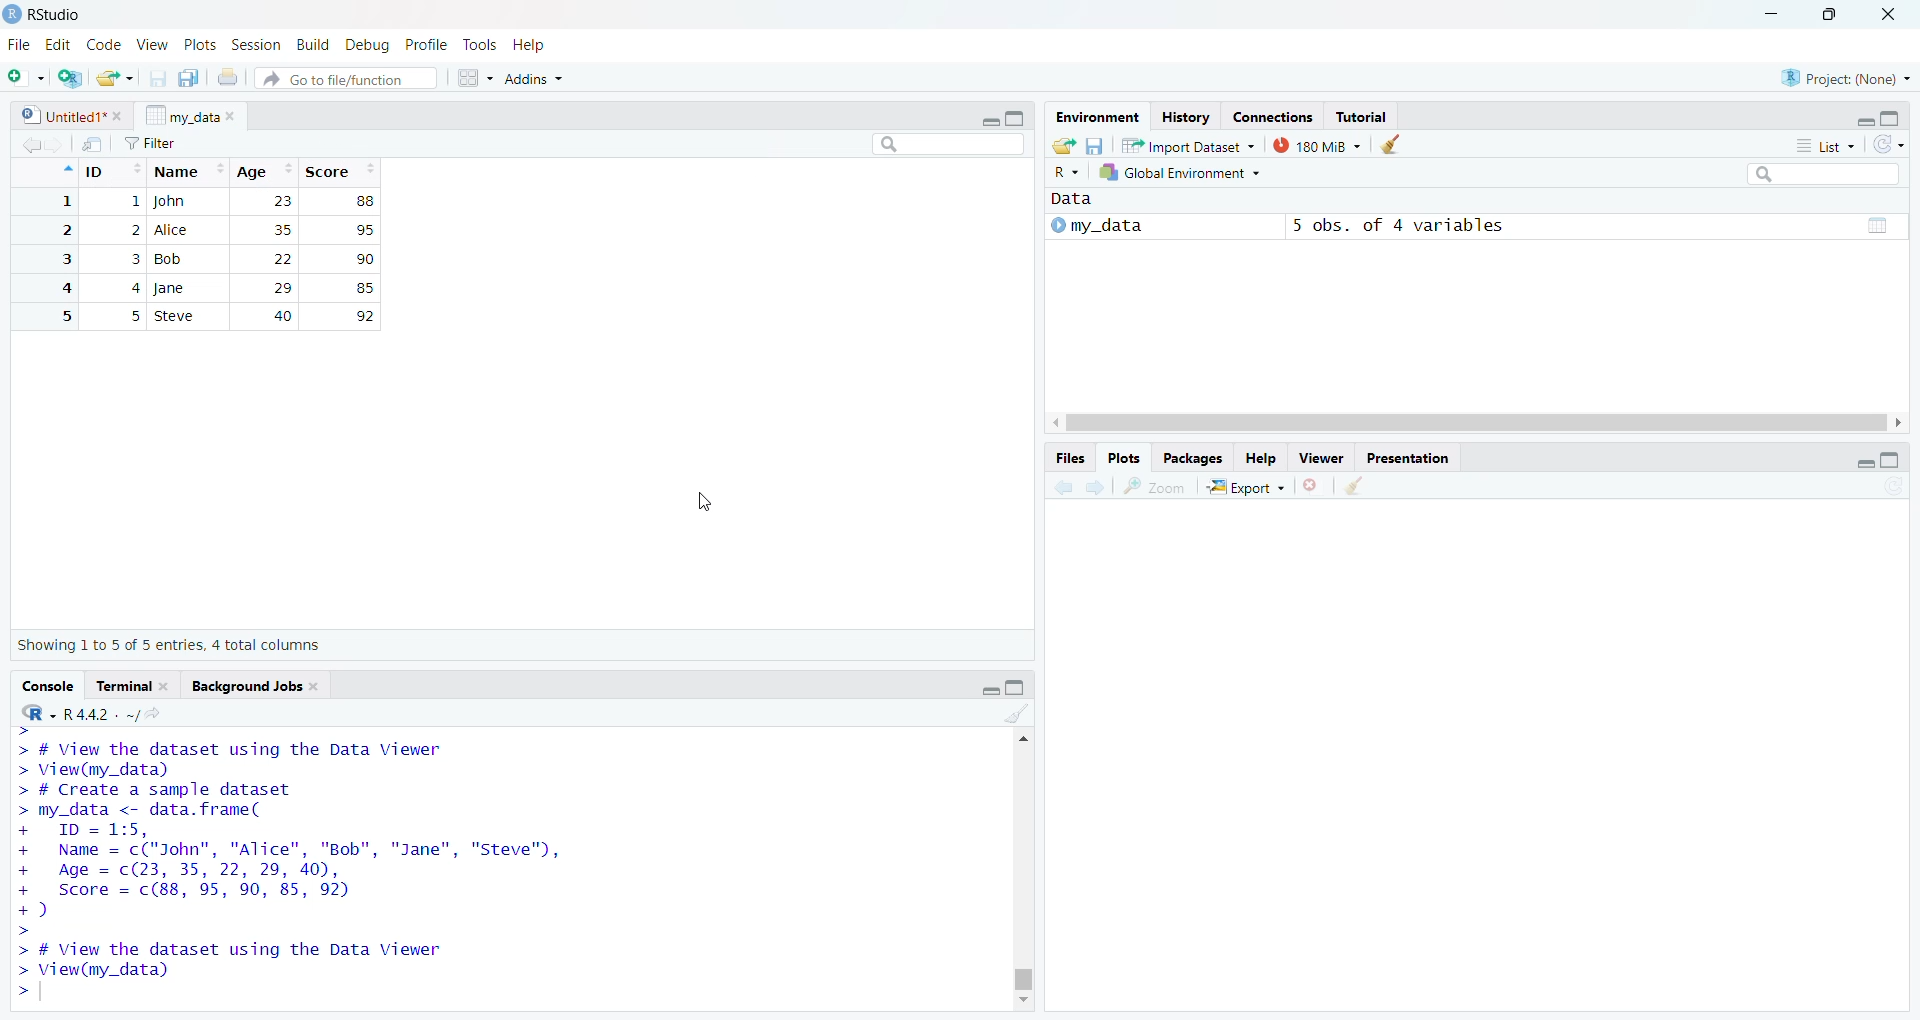 The image size is (1920, 1020). What do you see at coordinates (706, 501) in the screenshot?
I see `Cursor` at bounding box center [706, 501].